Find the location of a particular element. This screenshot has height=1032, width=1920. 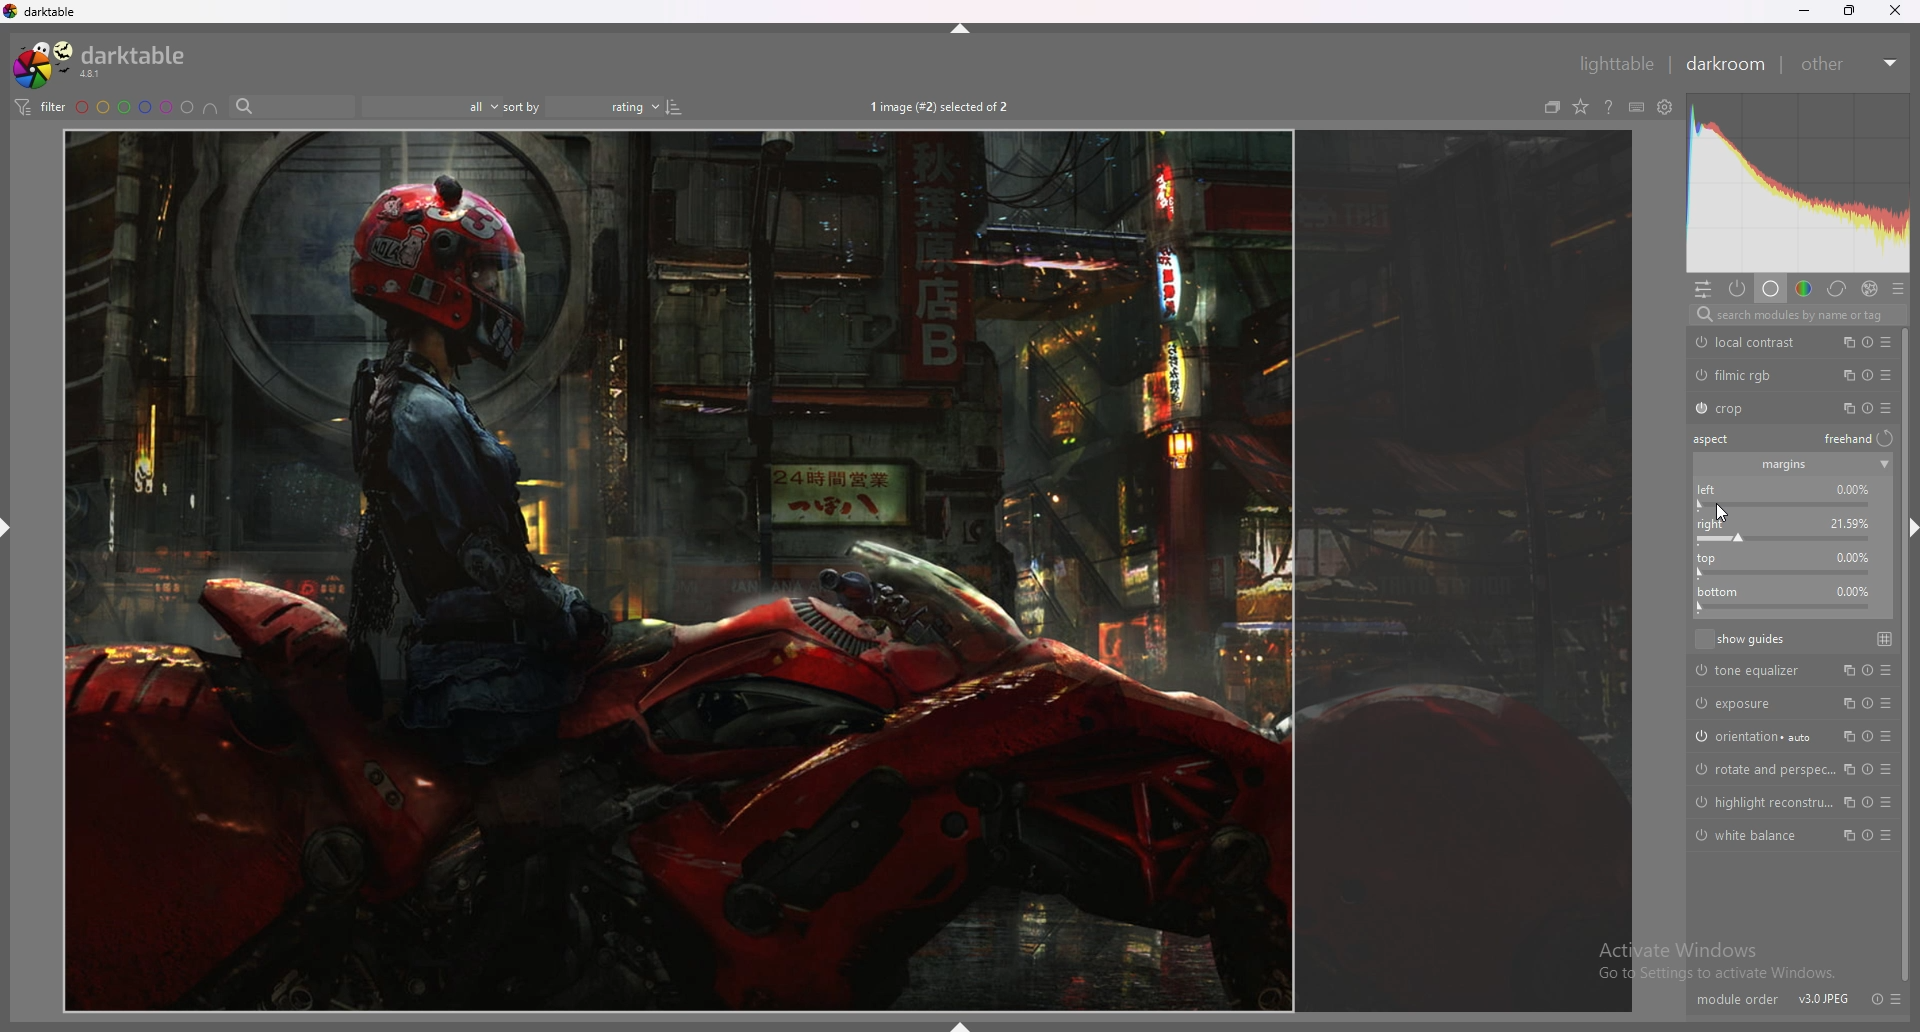

presets is located at coordinates (1897, 288).